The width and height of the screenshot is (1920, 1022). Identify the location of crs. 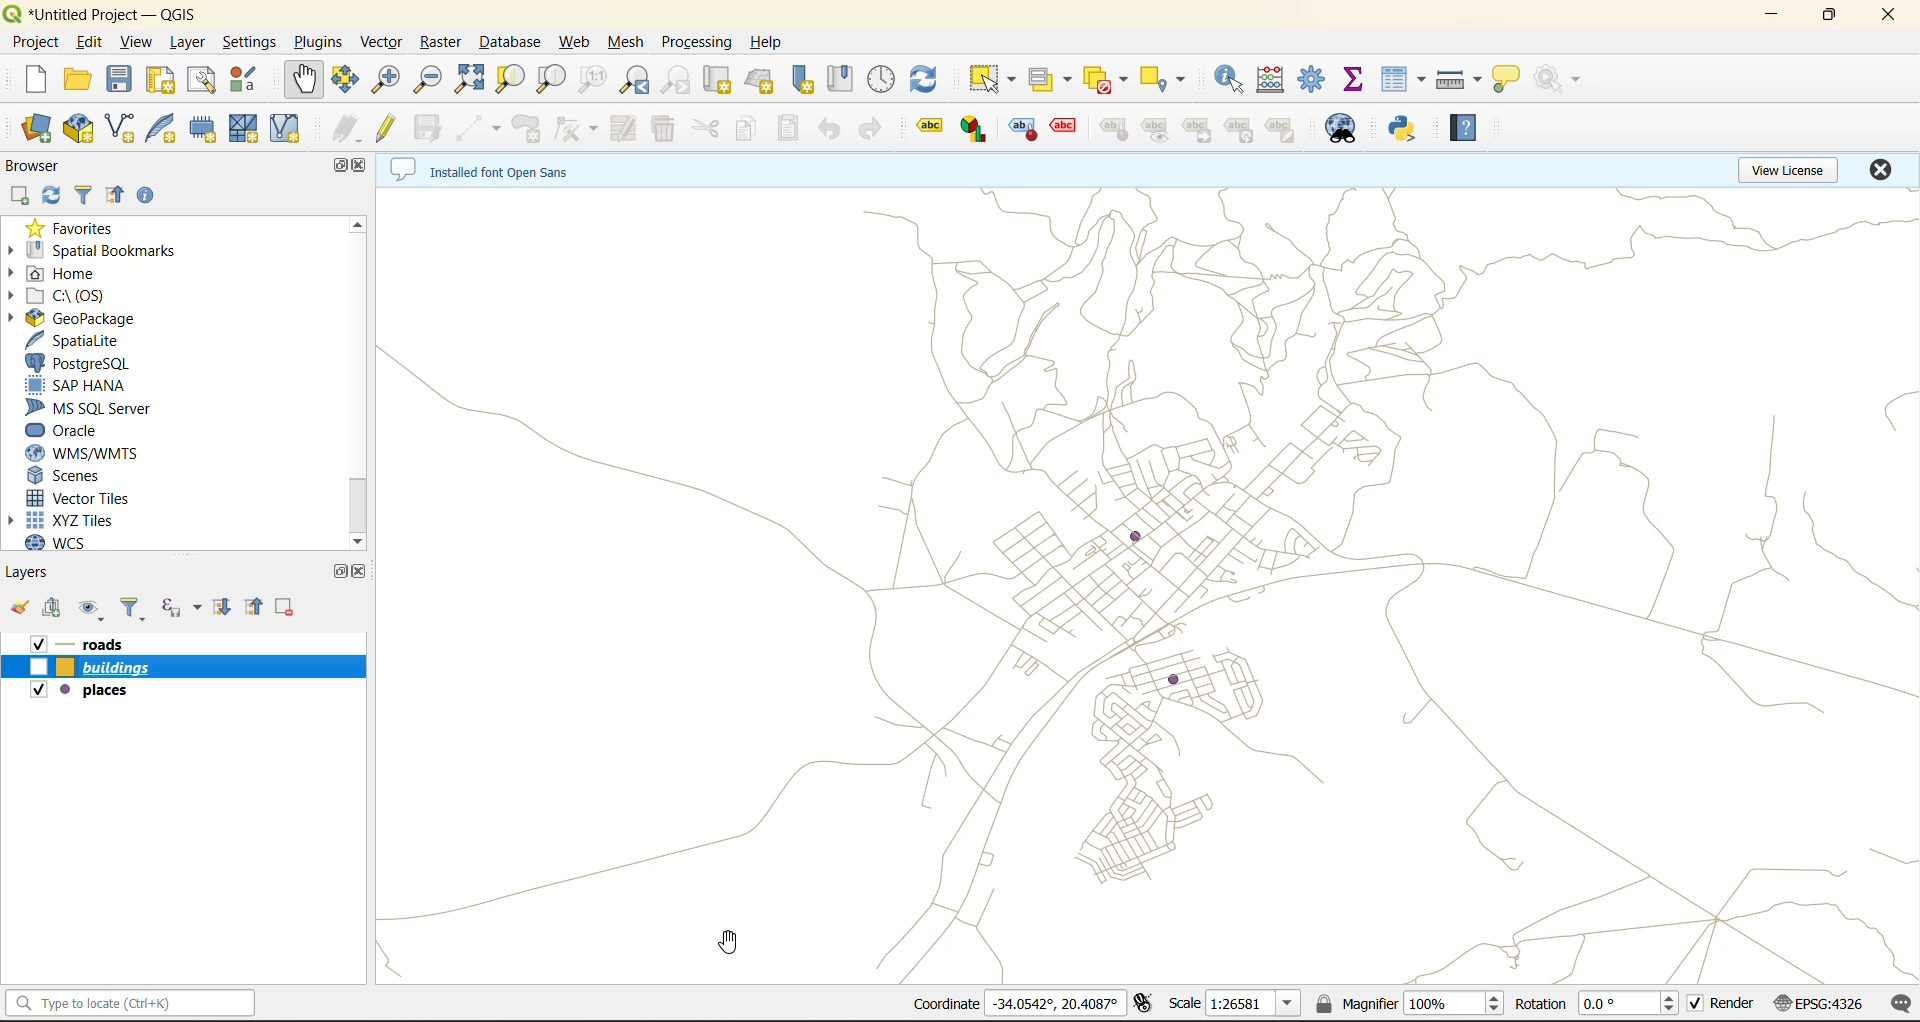
(1823, 1006).